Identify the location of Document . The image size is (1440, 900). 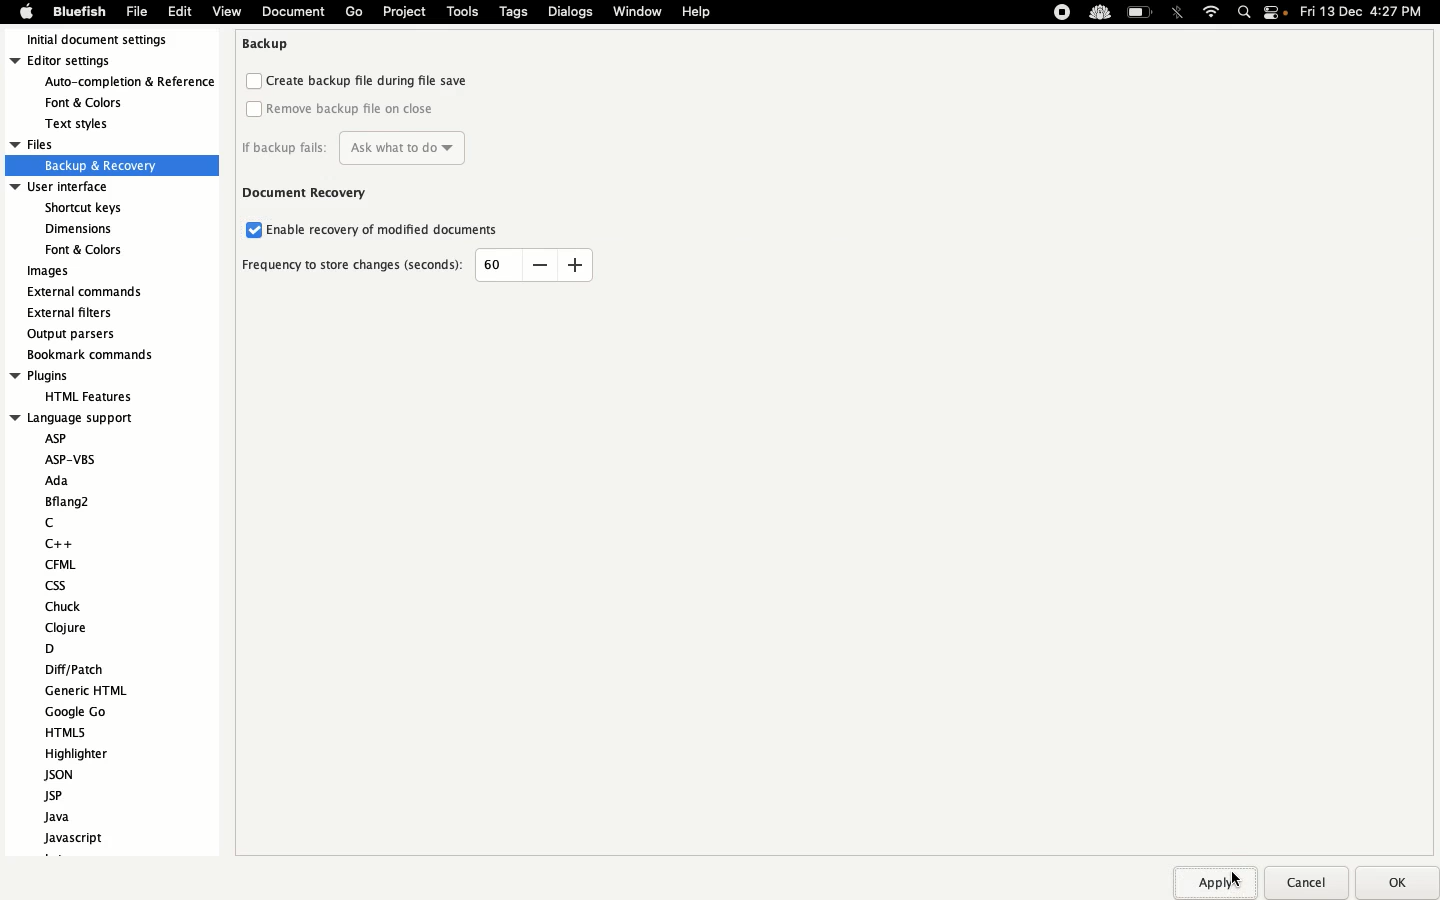
(292, 13).